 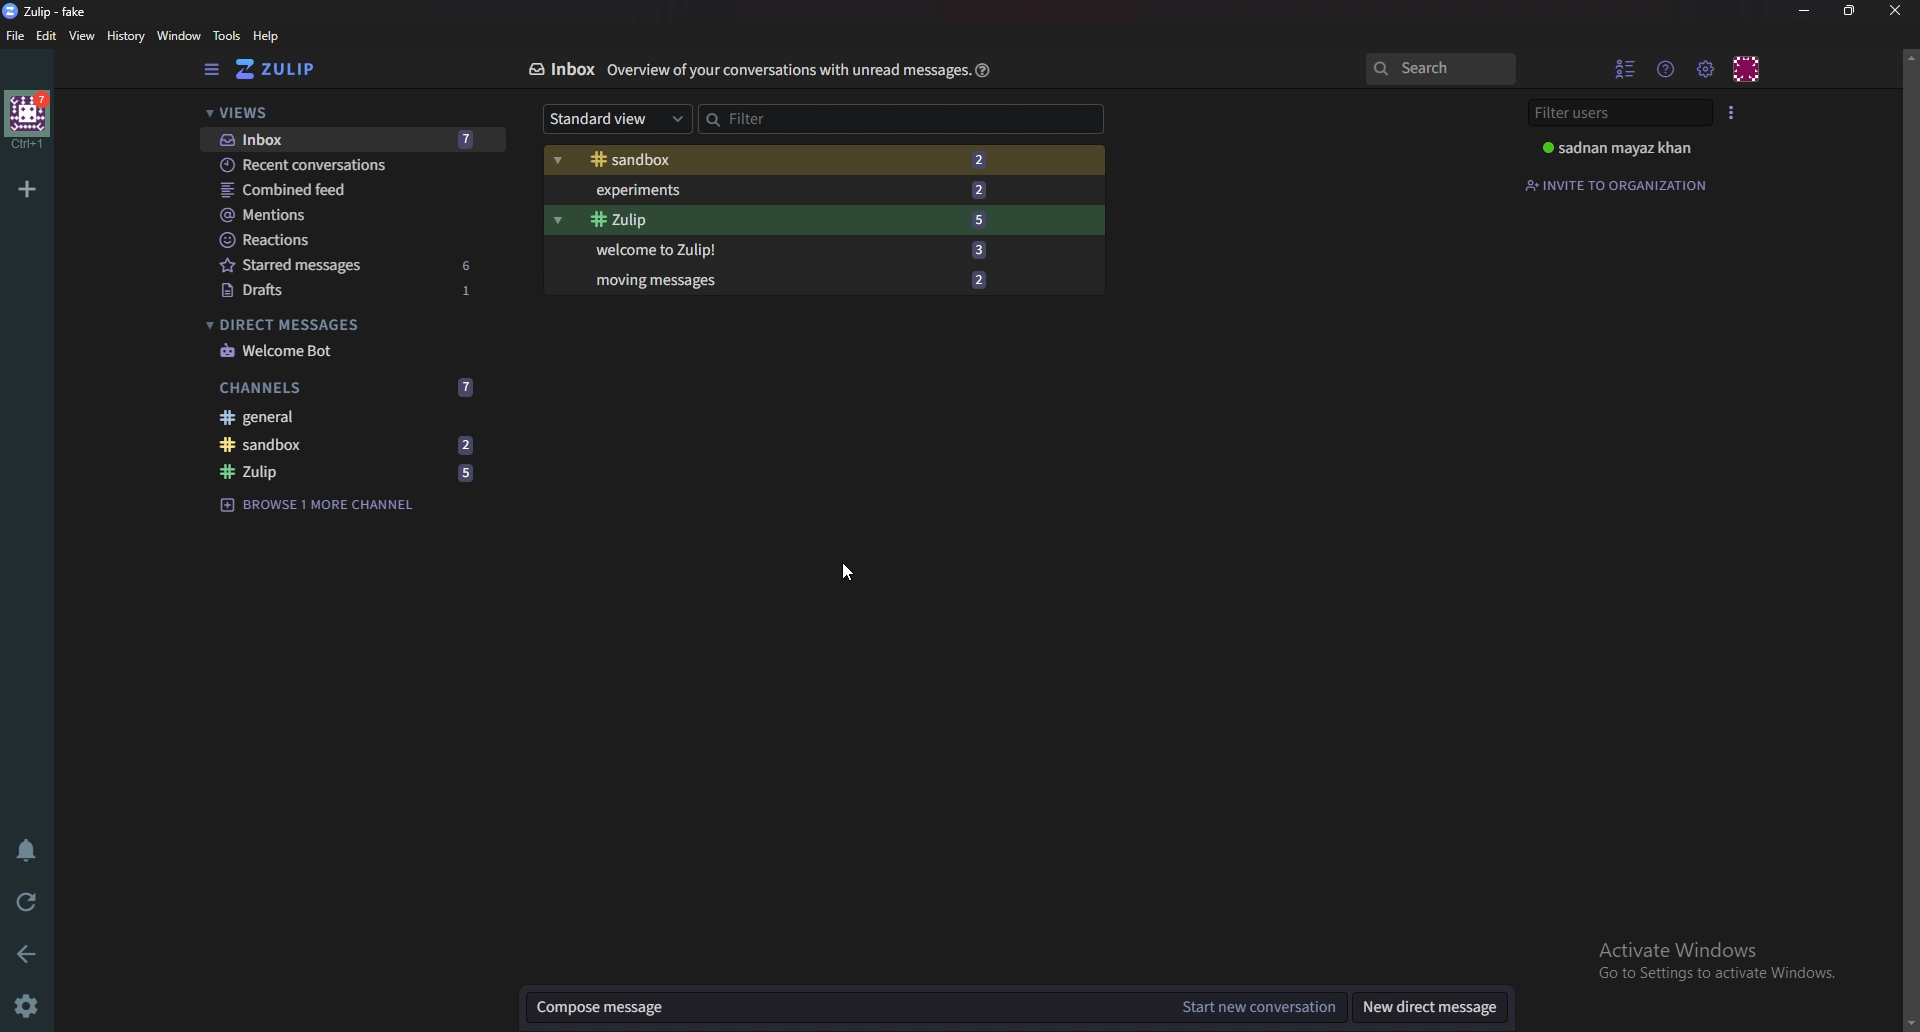 I want to click on drafts, so click(x=346, y=292).